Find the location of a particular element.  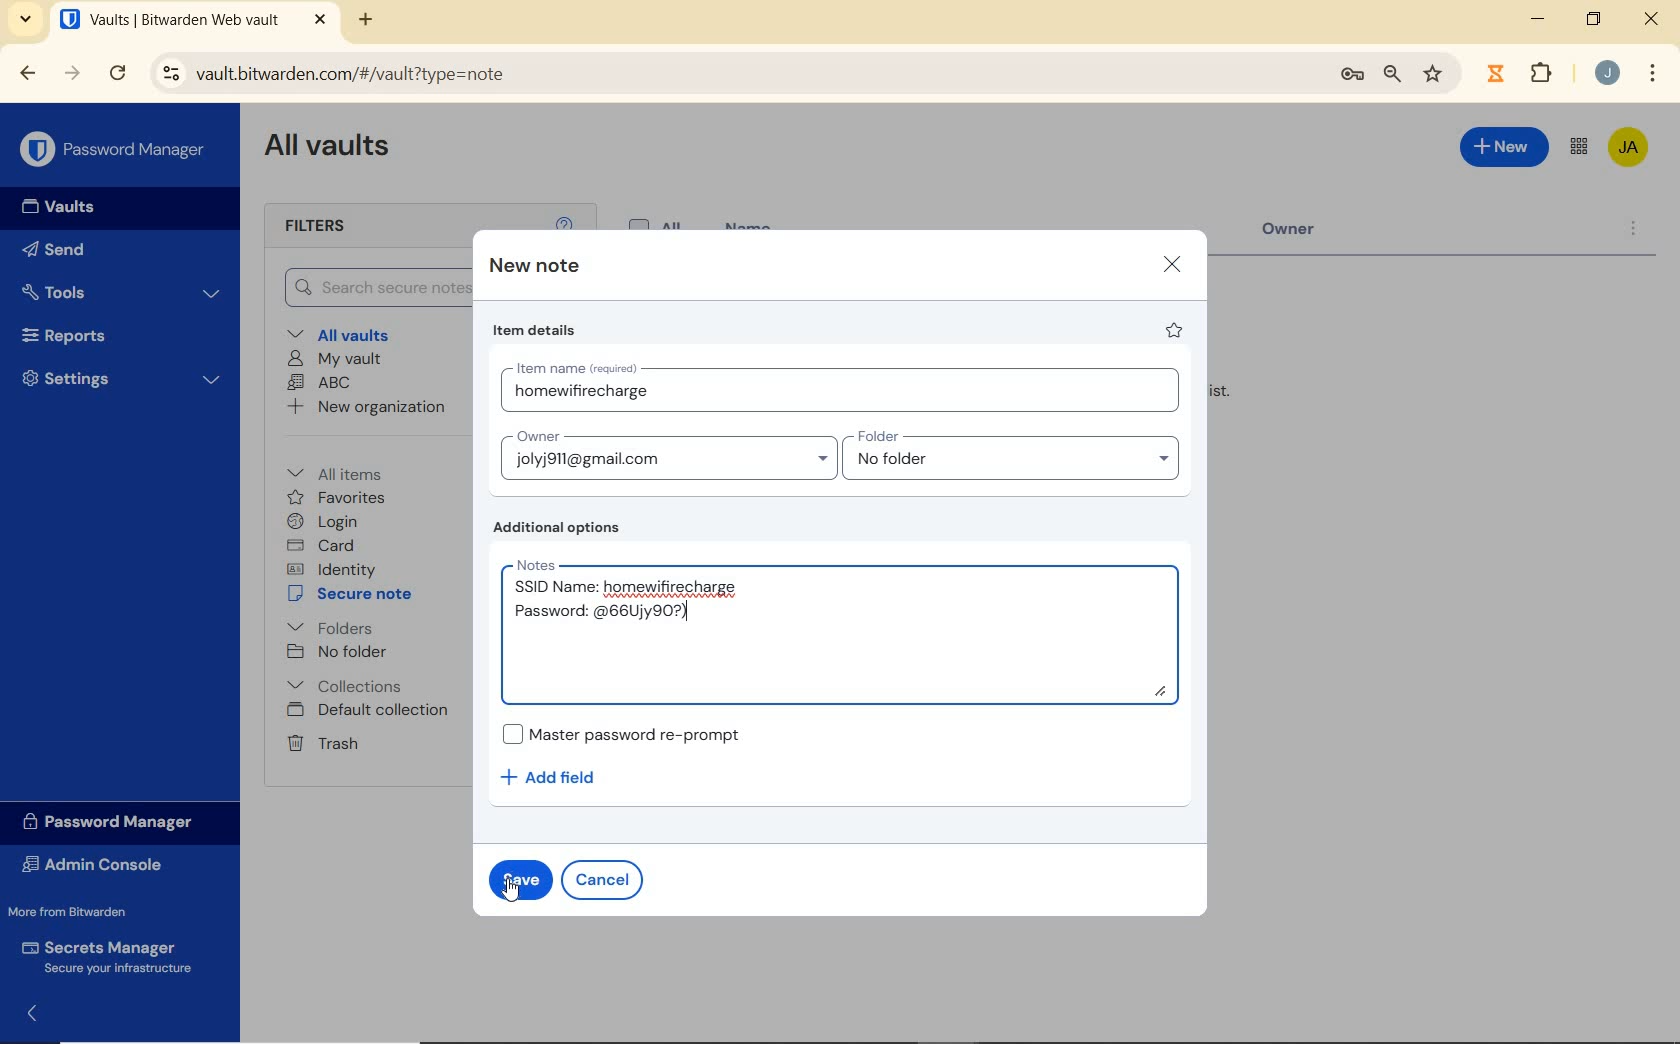

favorites is located at coordinates (337, 498).